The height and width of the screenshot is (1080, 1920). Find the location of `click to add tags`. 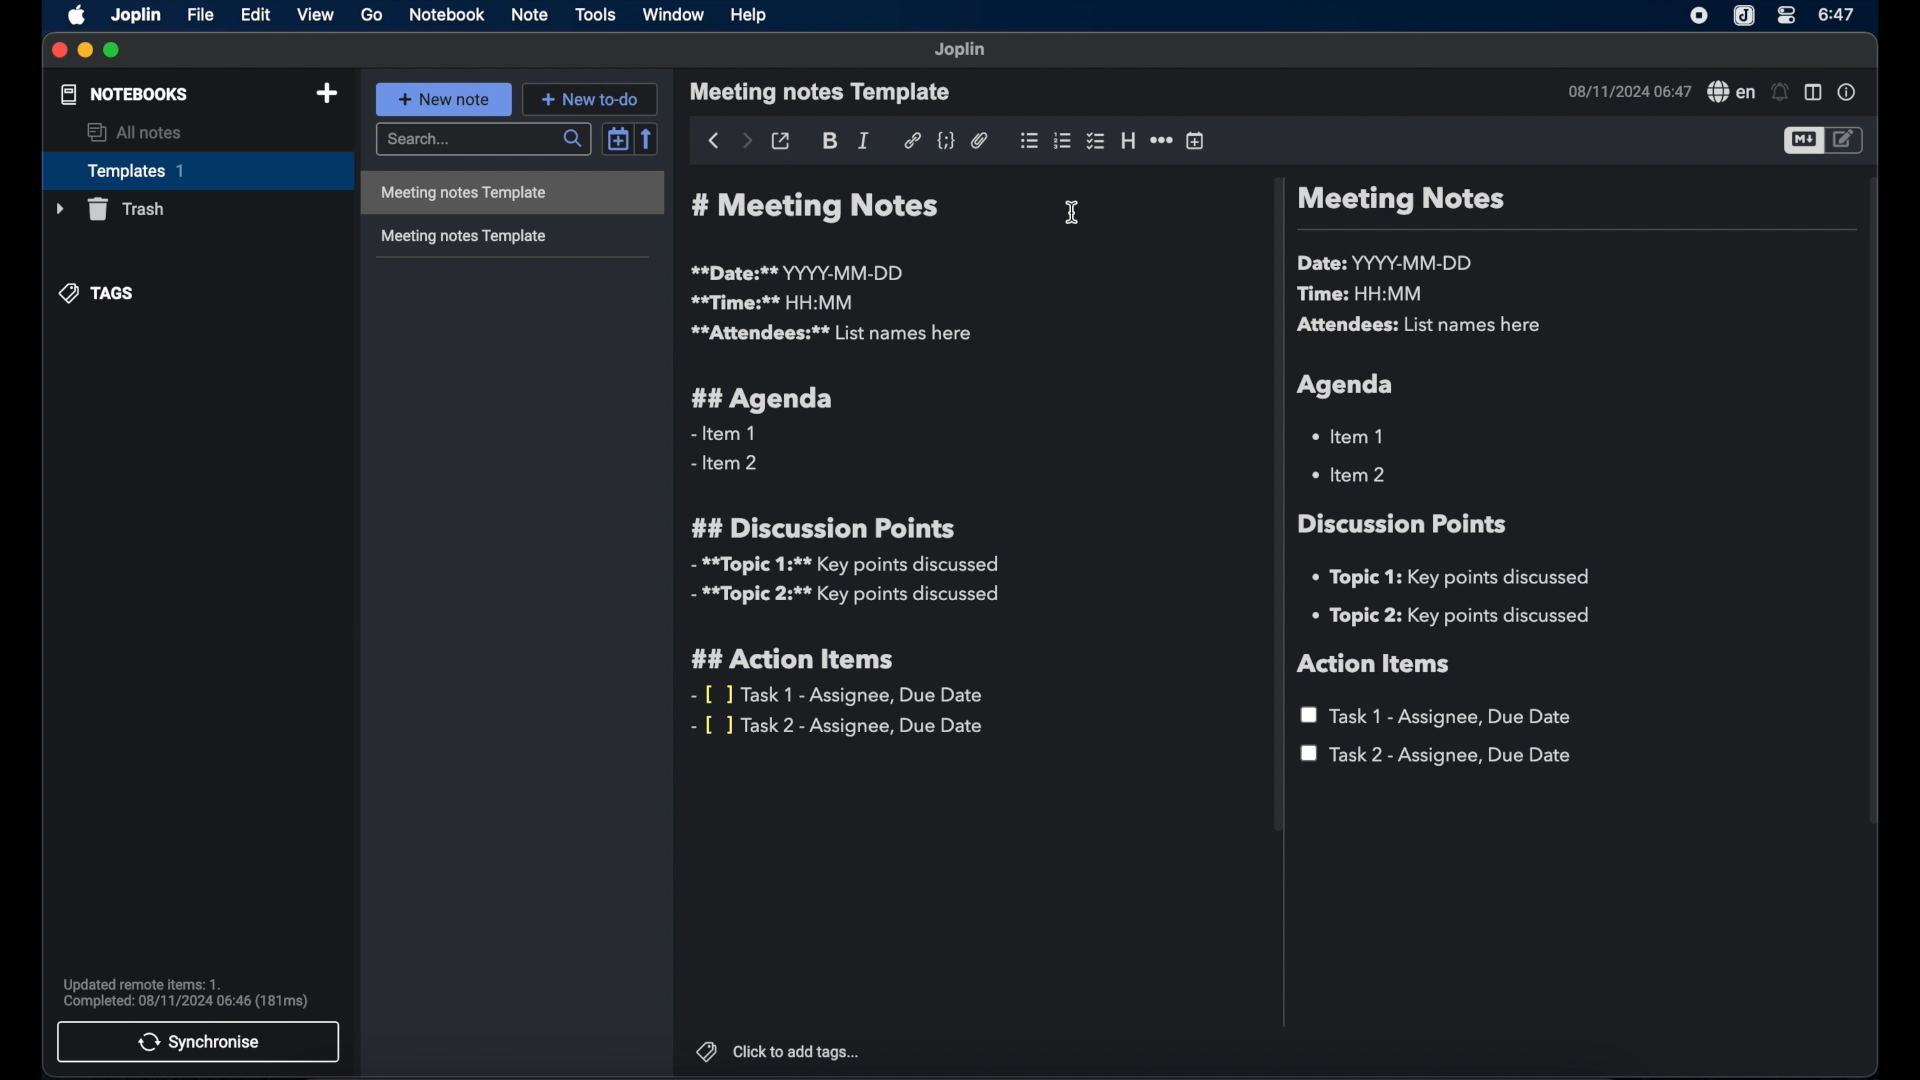

click to add tags is located at coordinates (779, 1052).